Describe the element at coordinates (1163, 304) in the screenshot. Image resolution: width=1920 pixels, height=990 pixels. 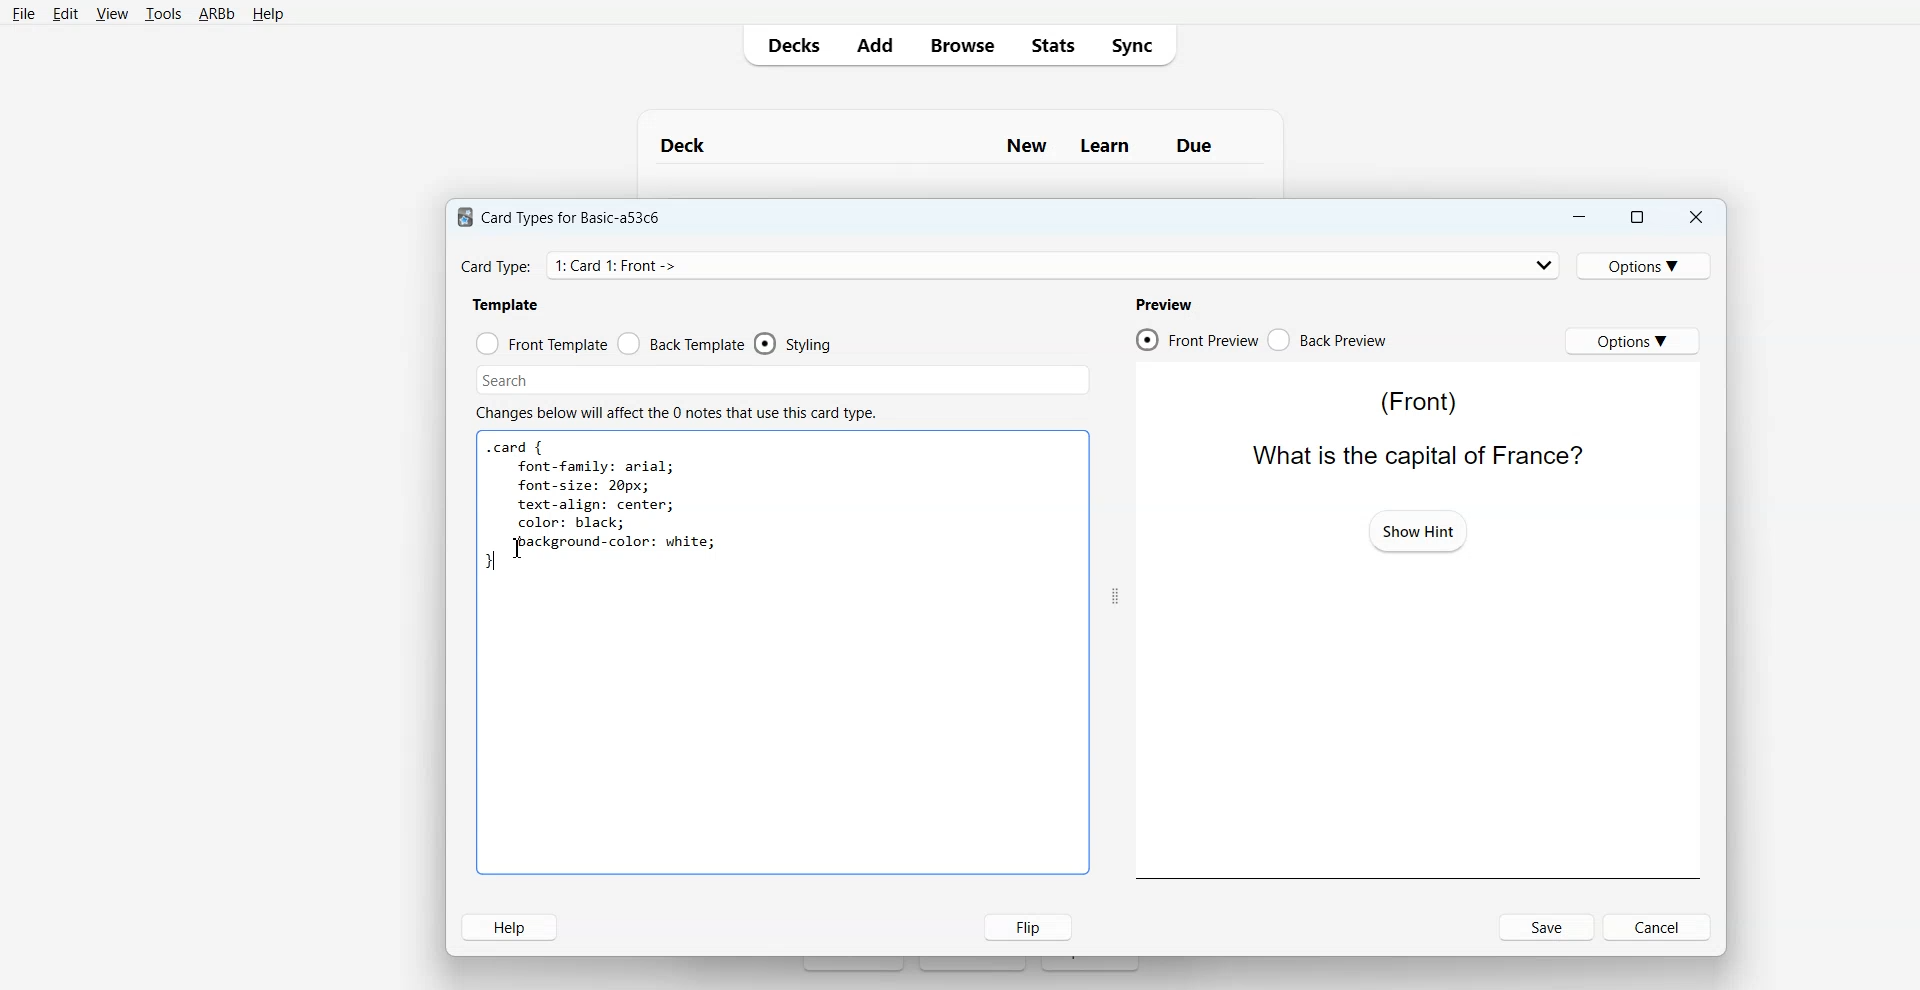
I see `Preview` at that location.